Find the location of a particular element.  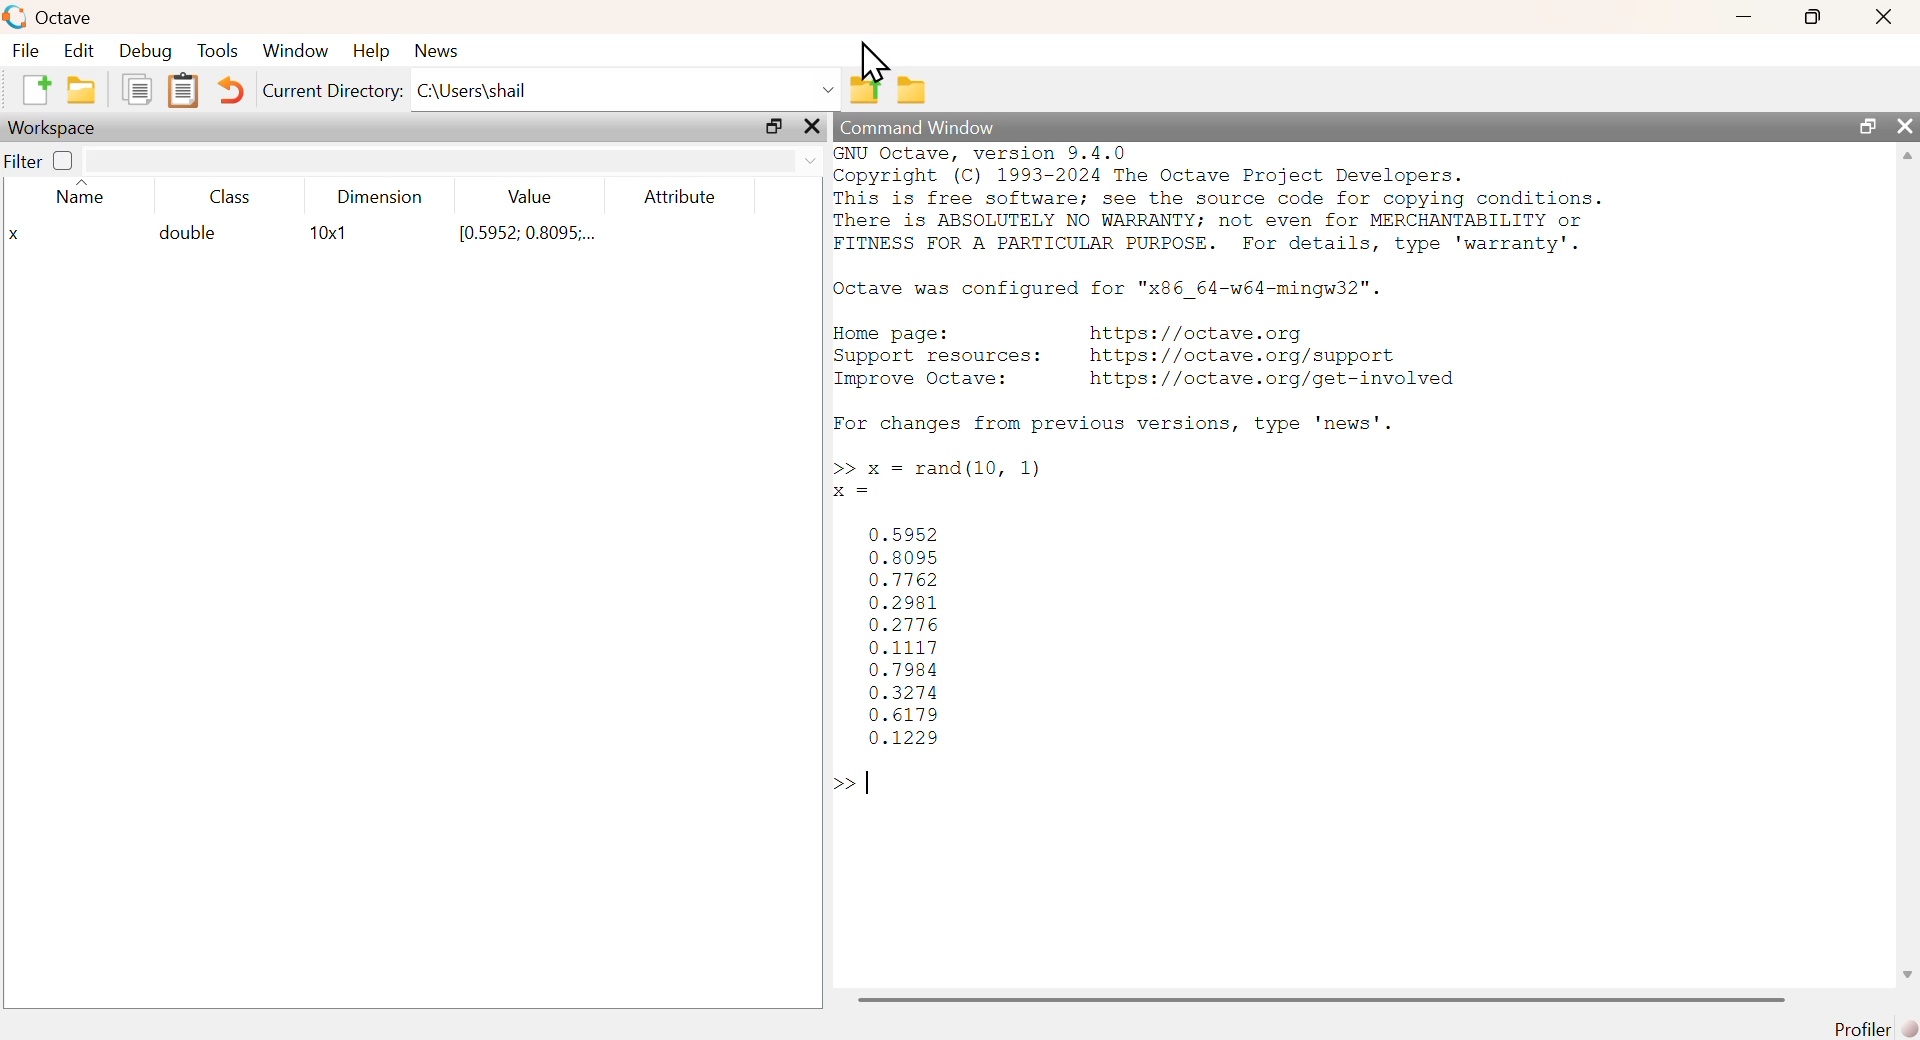

maximize is located at coordinates (1870, 127).